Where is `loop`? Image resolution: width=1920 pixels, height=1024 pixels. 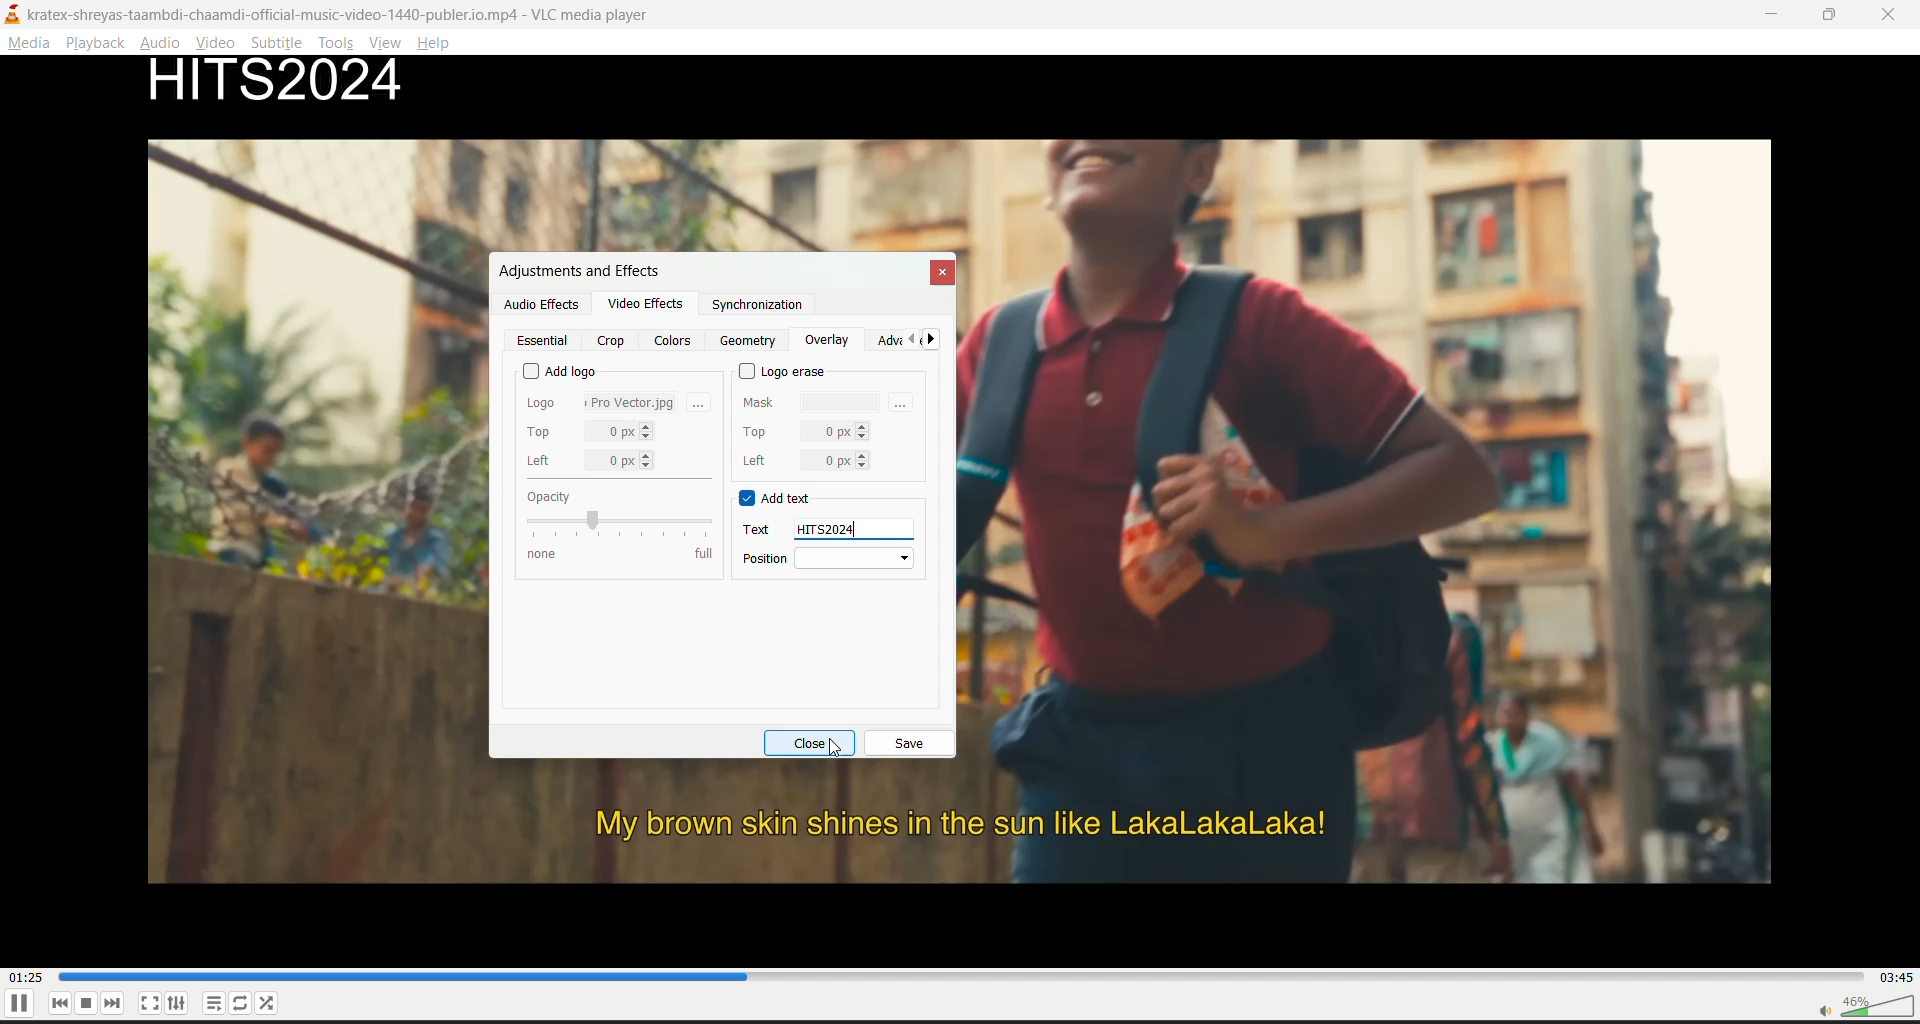 loop is located at coordinates (238, 1004).